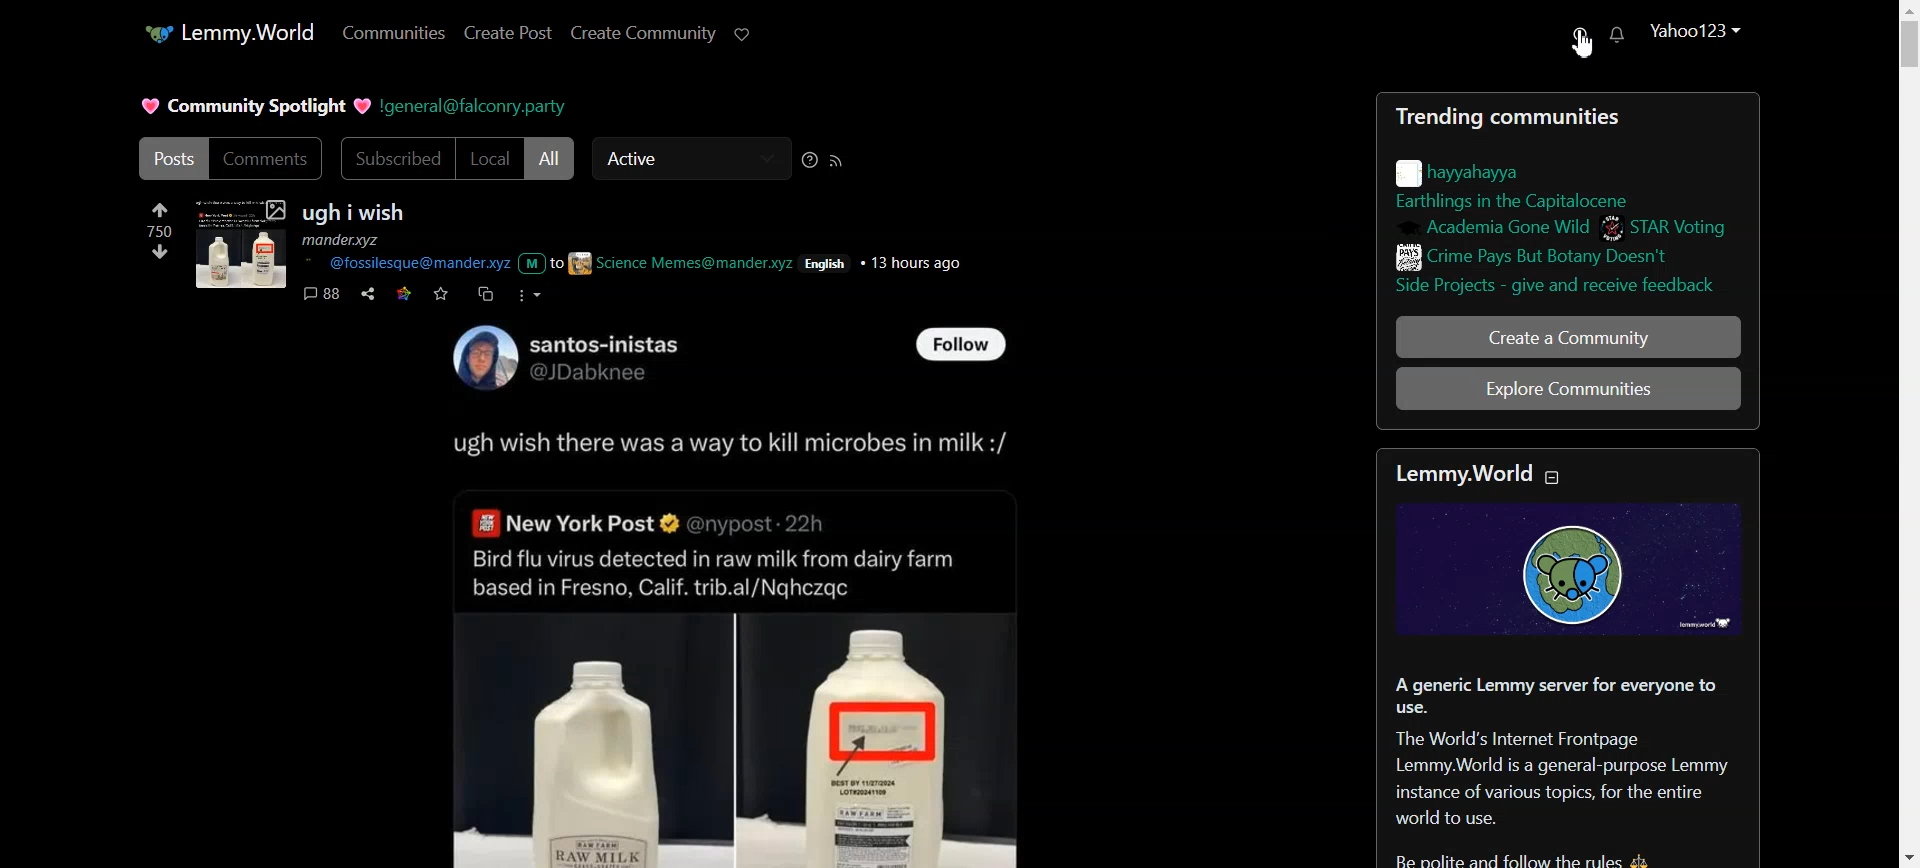 The image size is (1920, 868). What do you see at coordinates (1570, 388) in the screenshot?
I see `Explore Community` at bounding box center [1570, 388].